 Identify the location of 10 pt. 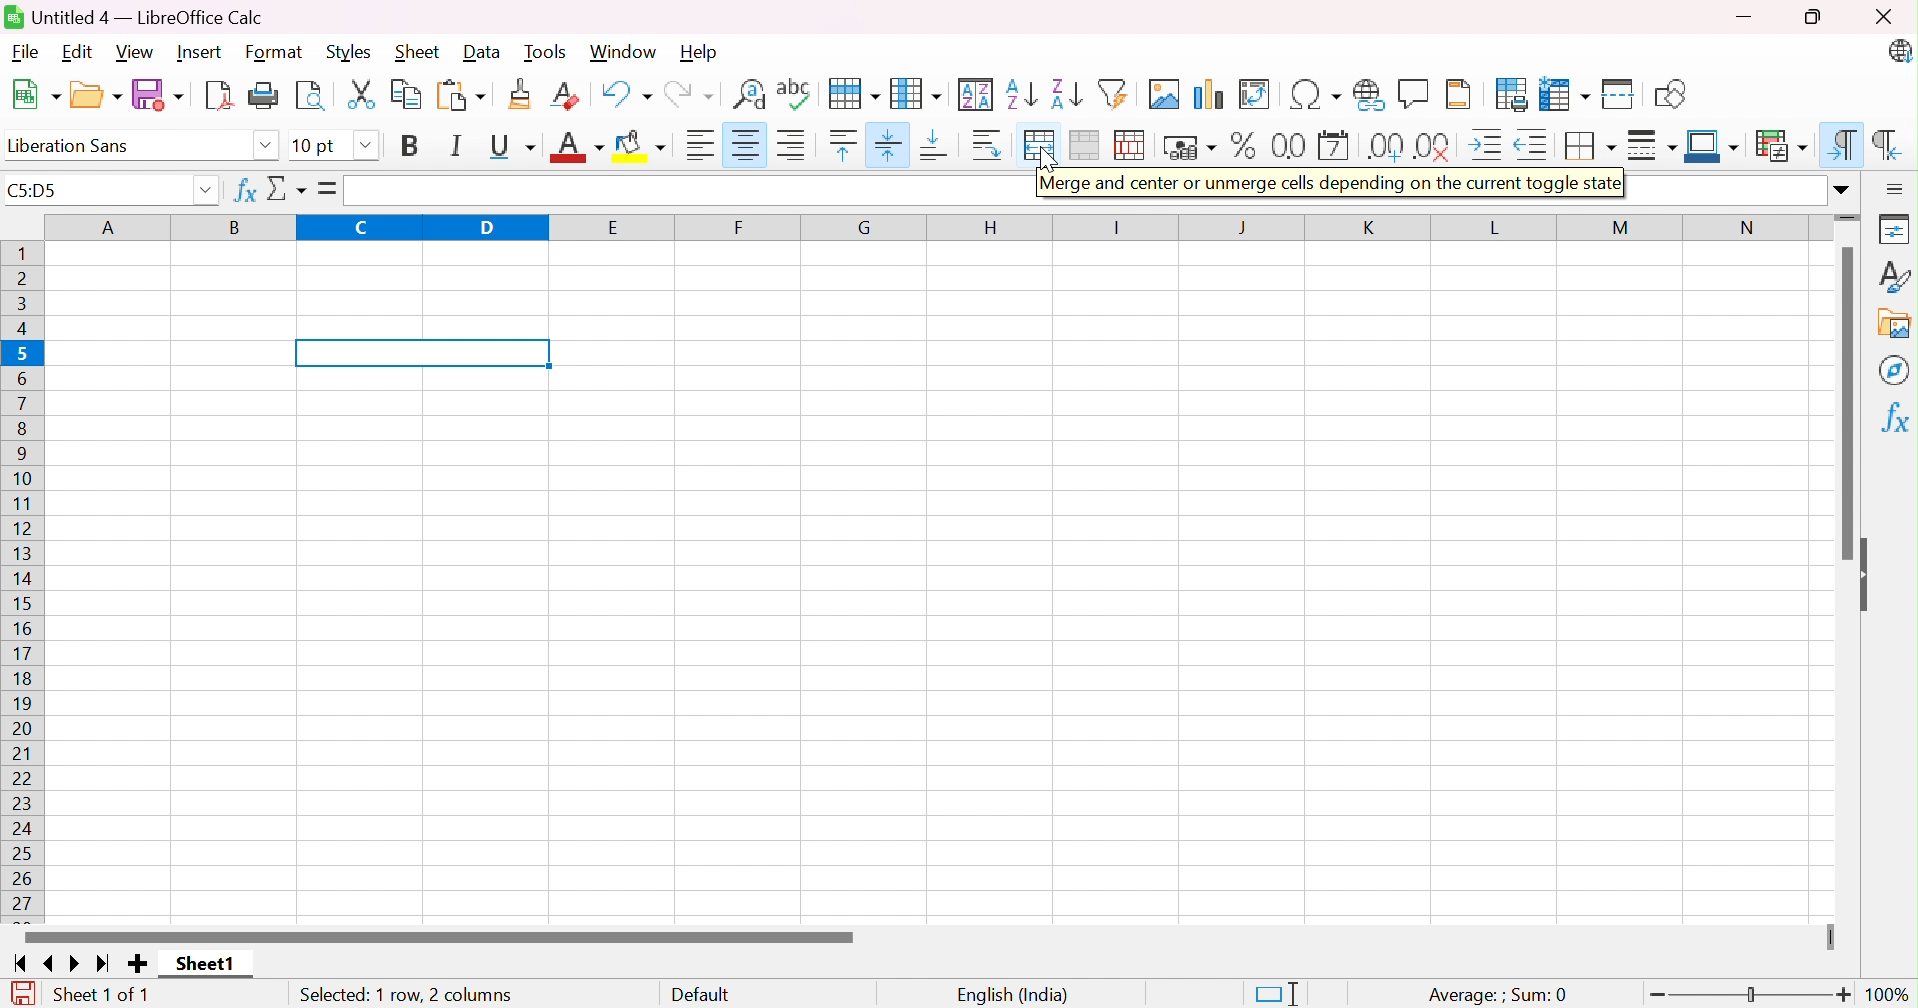
(316, 145).